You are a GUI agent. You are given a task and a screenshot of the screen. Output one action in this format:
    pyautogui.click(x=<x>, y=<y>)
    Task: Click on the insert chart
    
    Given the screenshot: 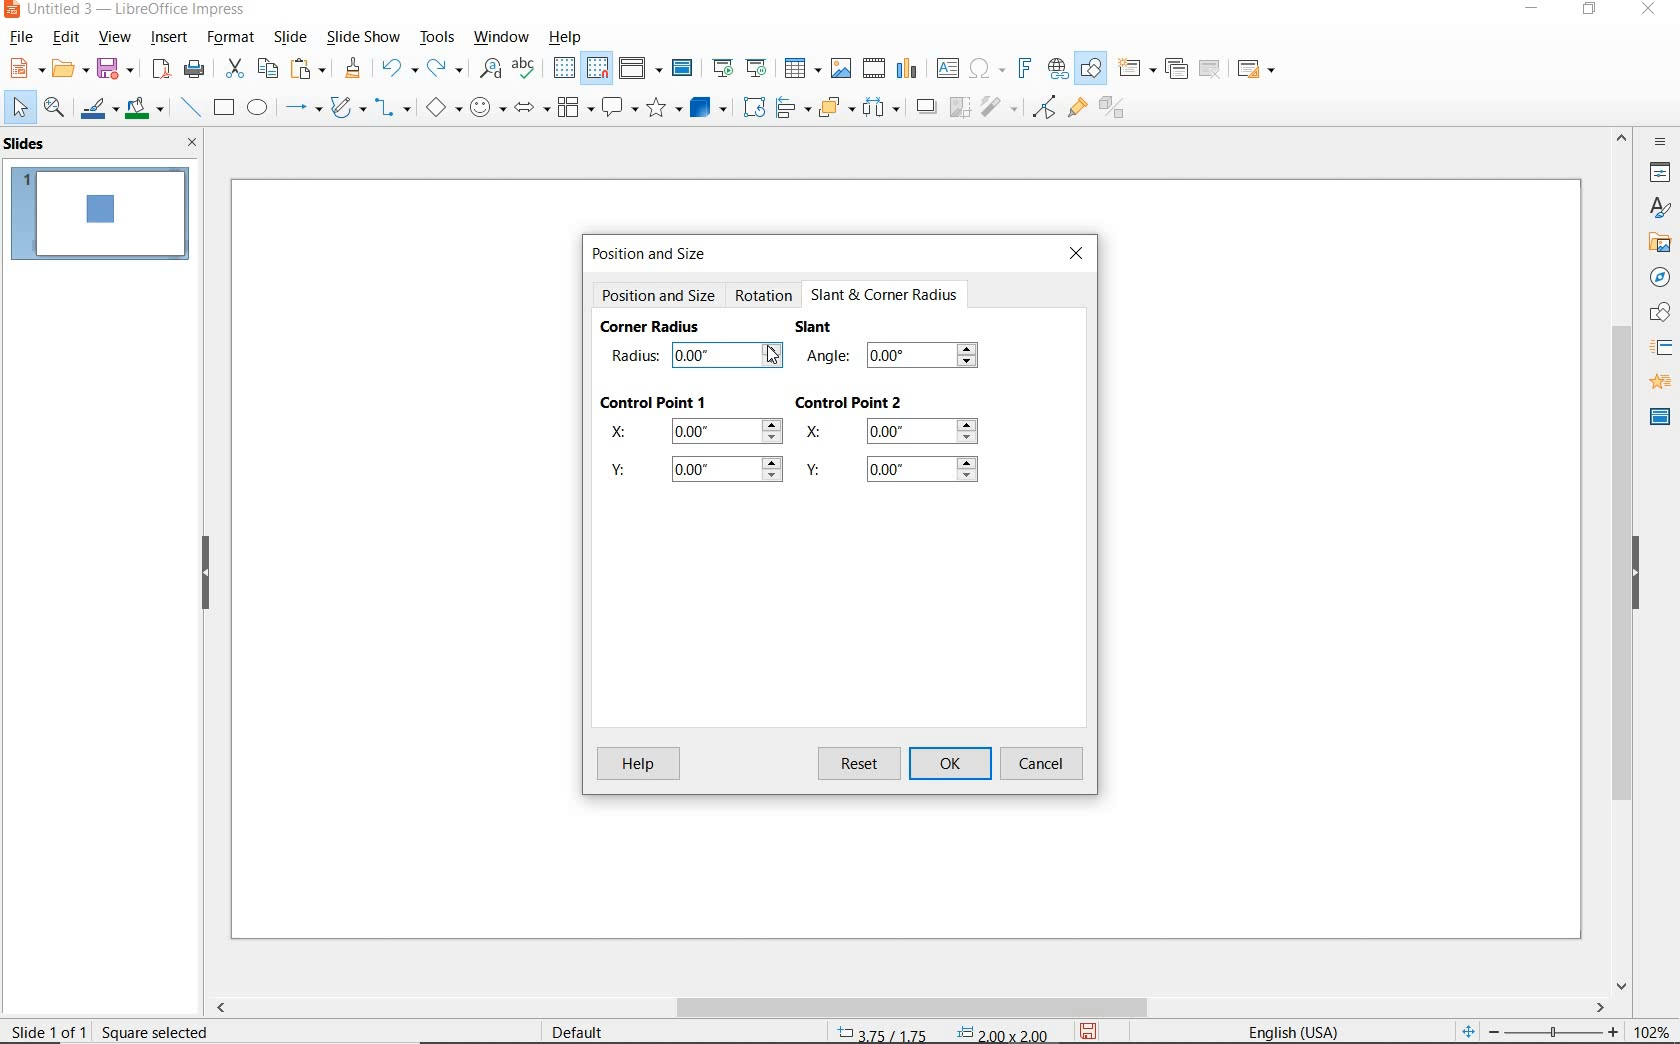 What is the action you would take?
    pyautogui.click(x=910, y=69)
    